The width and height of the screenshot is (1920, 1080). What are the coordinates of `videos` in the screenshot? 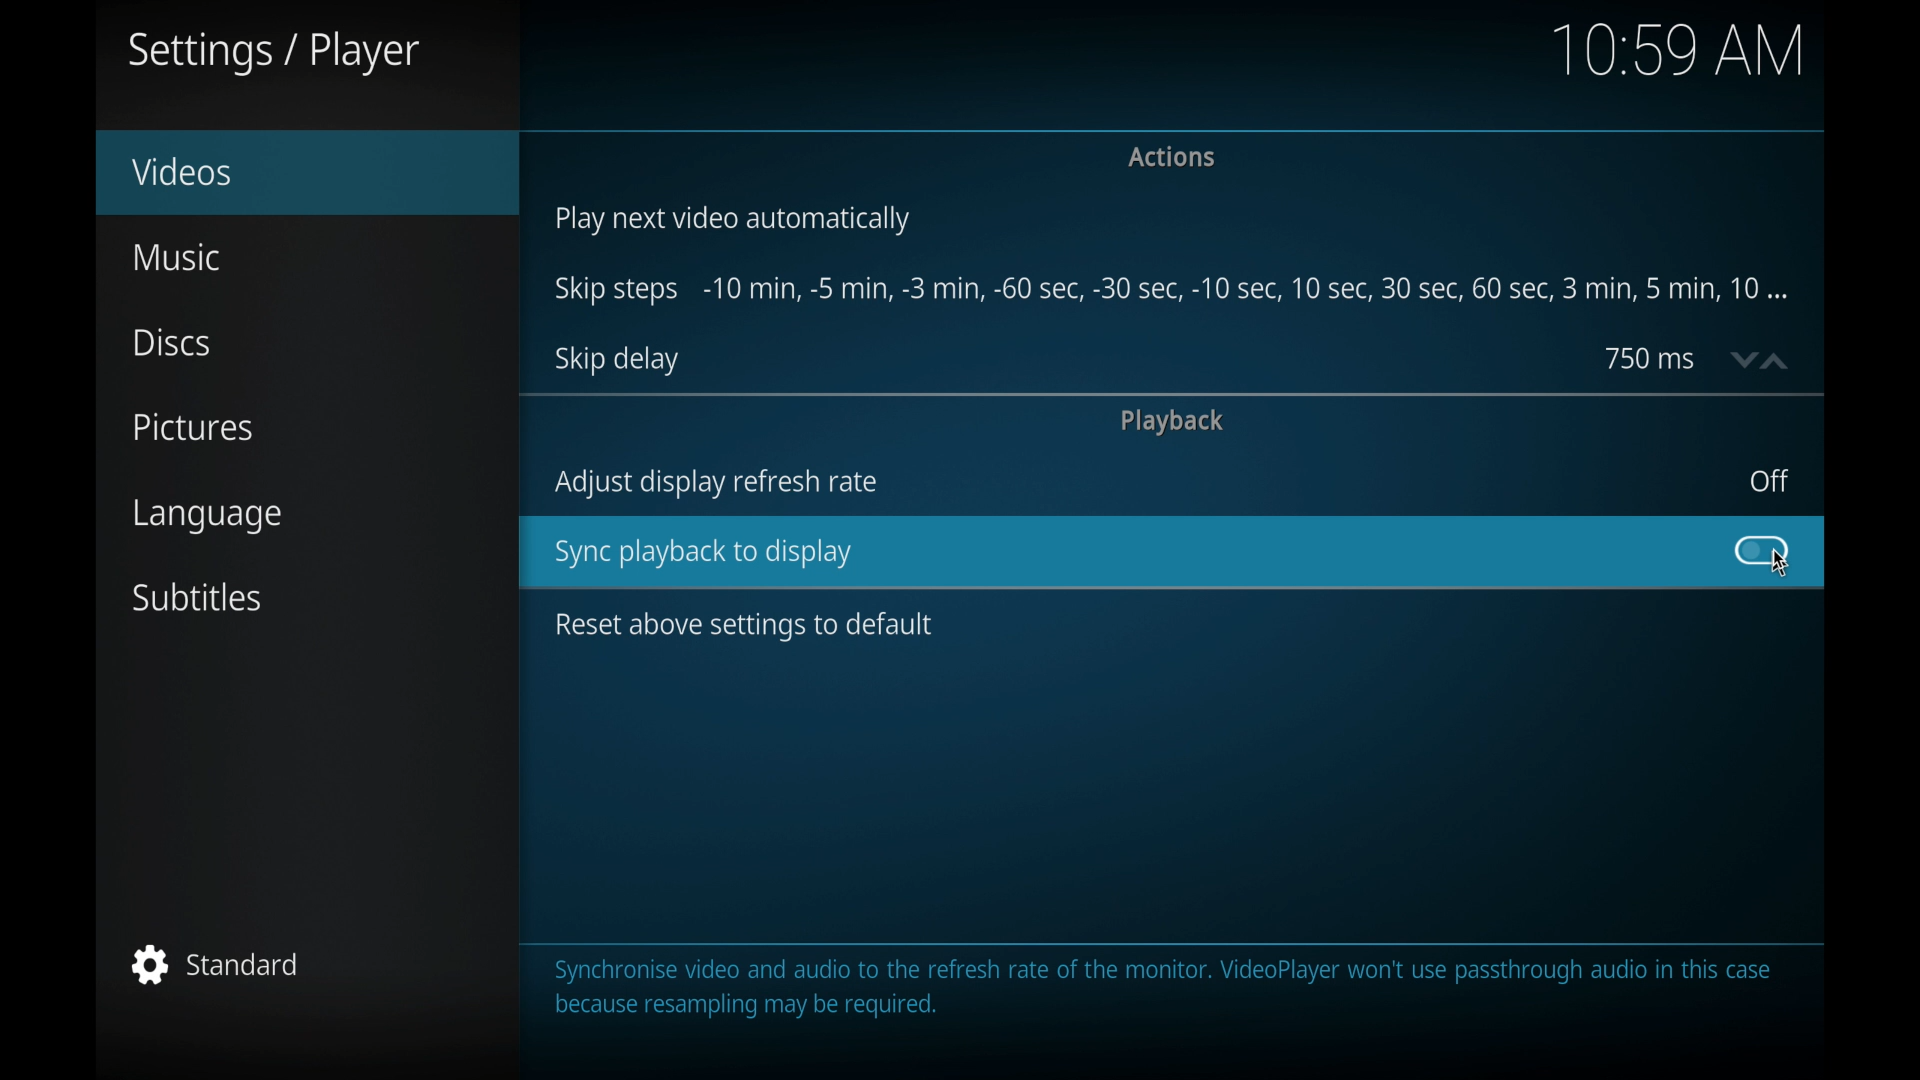 It's located at (182, 171).